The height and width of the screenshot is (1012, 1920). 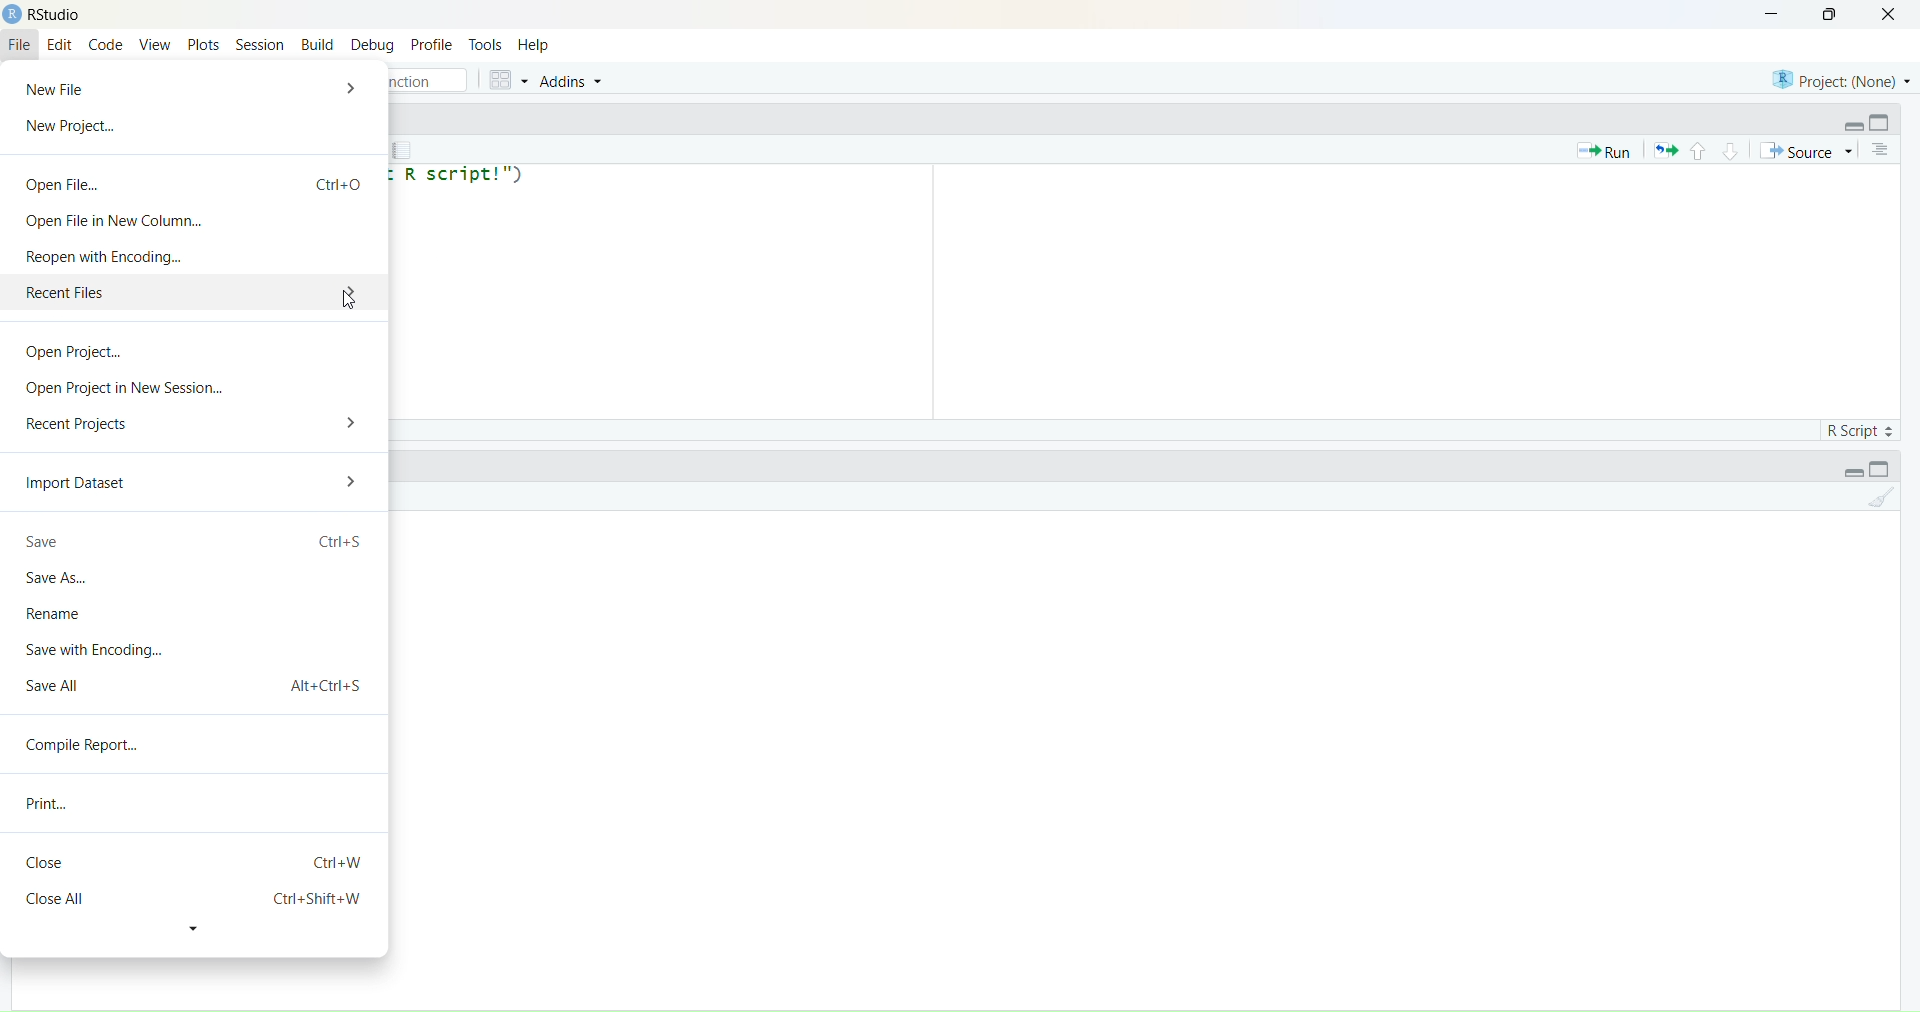 What do you see at coordinates (191, 899) in the screenshot?
I see `Close All Ctrl+Shift+W` at bounding box center [191, 899].